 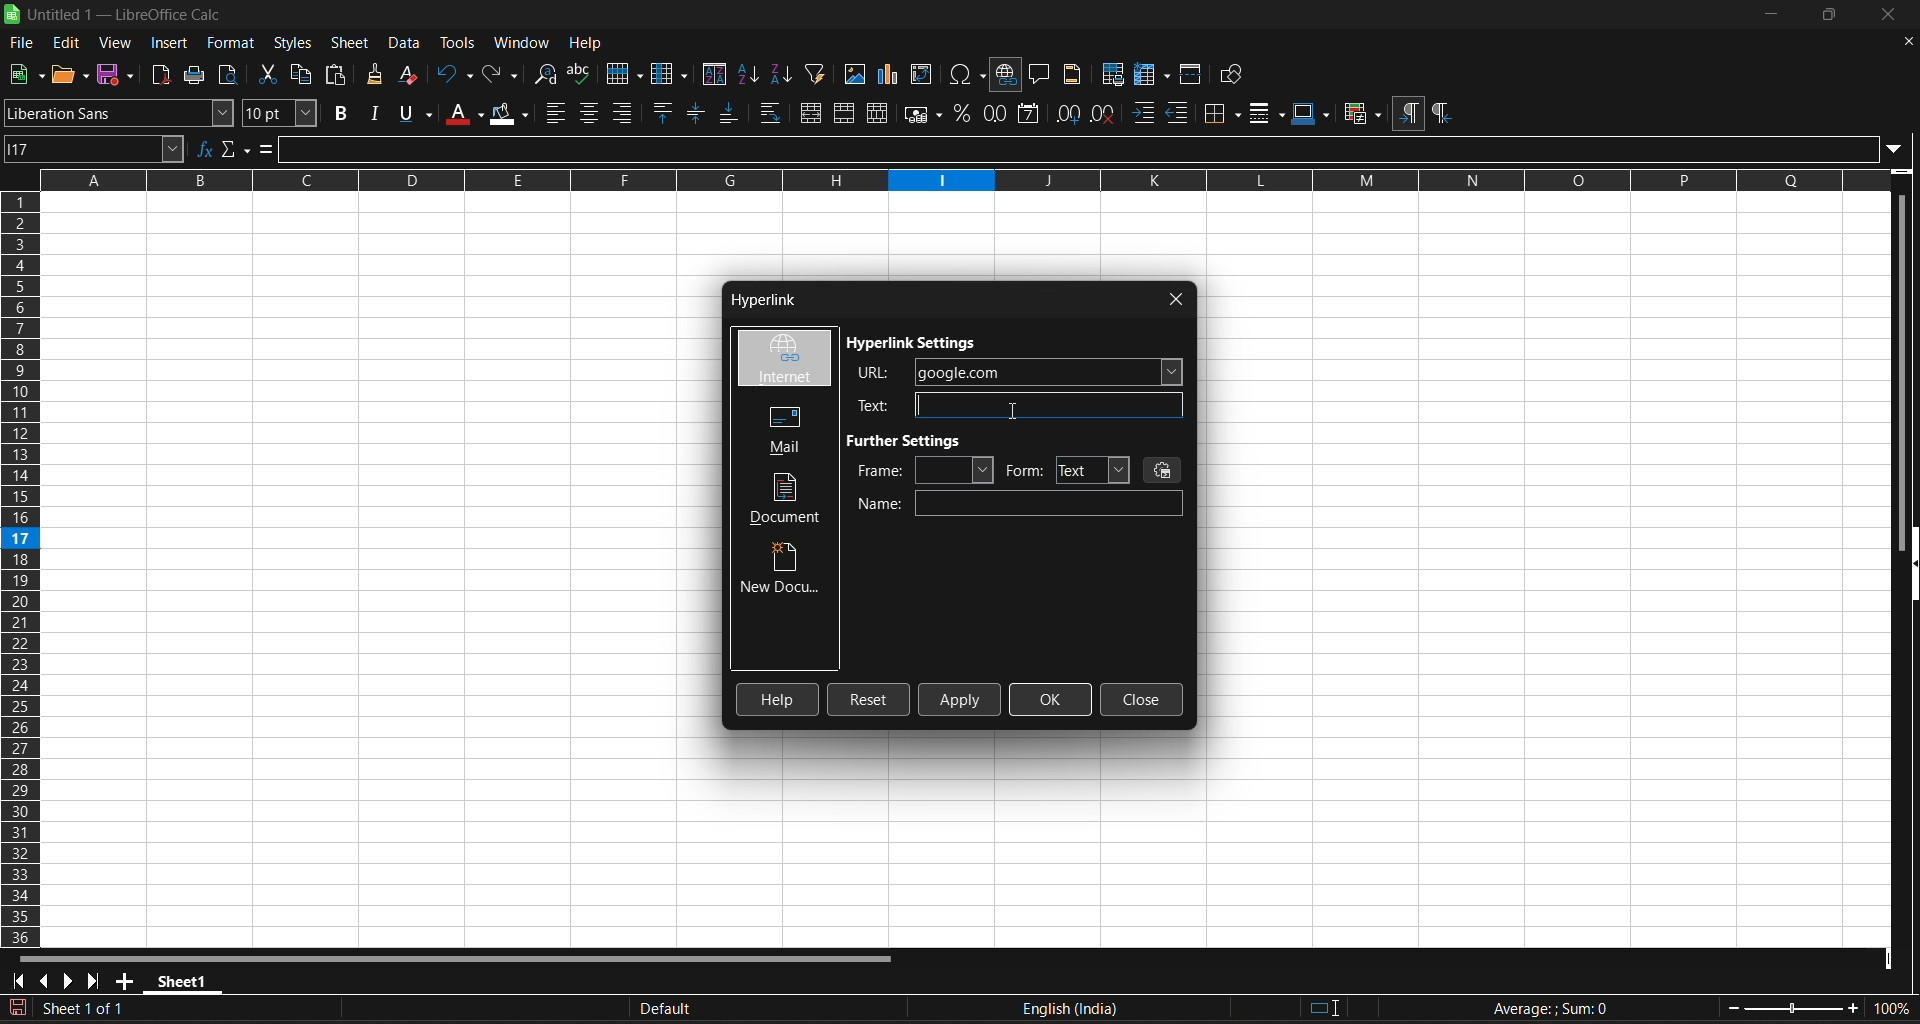 What do you see at coordinates (172, 43) in the screenshot?
I see `insert` at bounding box center [172, 43].